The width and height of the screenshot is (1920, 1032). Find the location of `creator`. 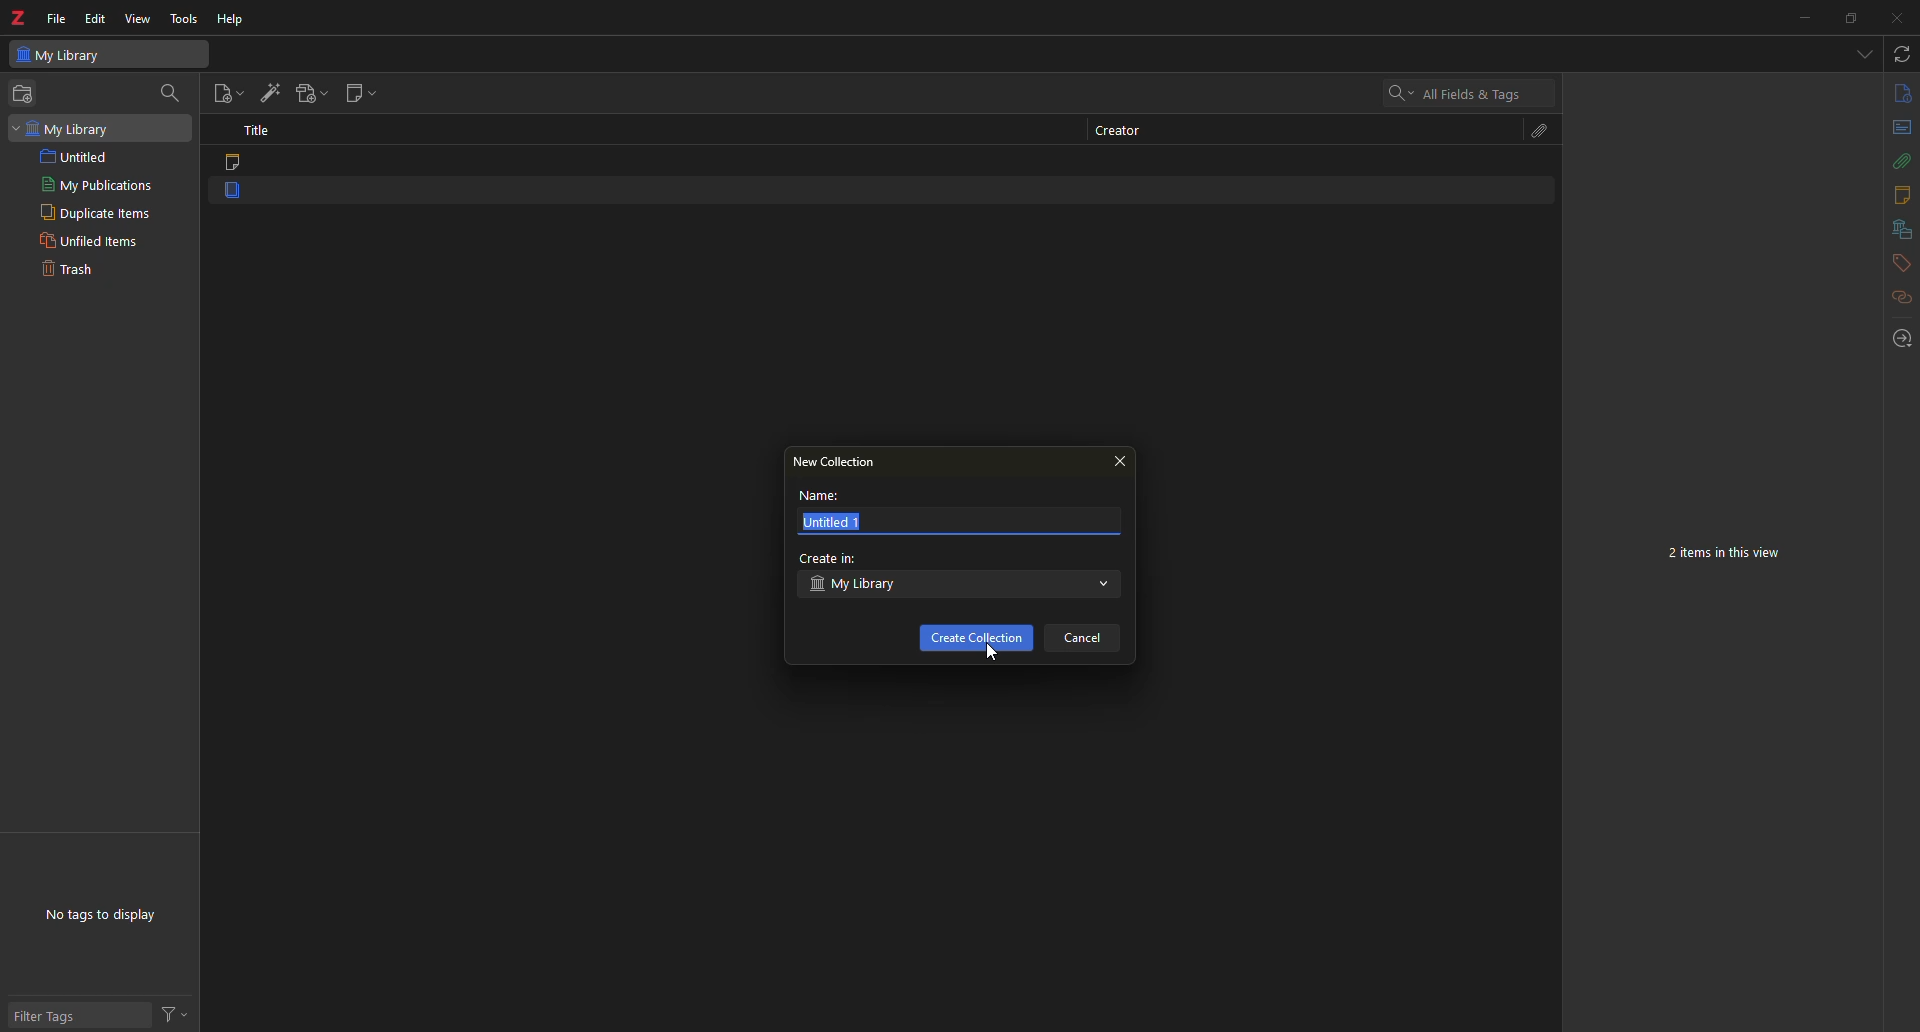

creator is located at coordinates (1116, 130).